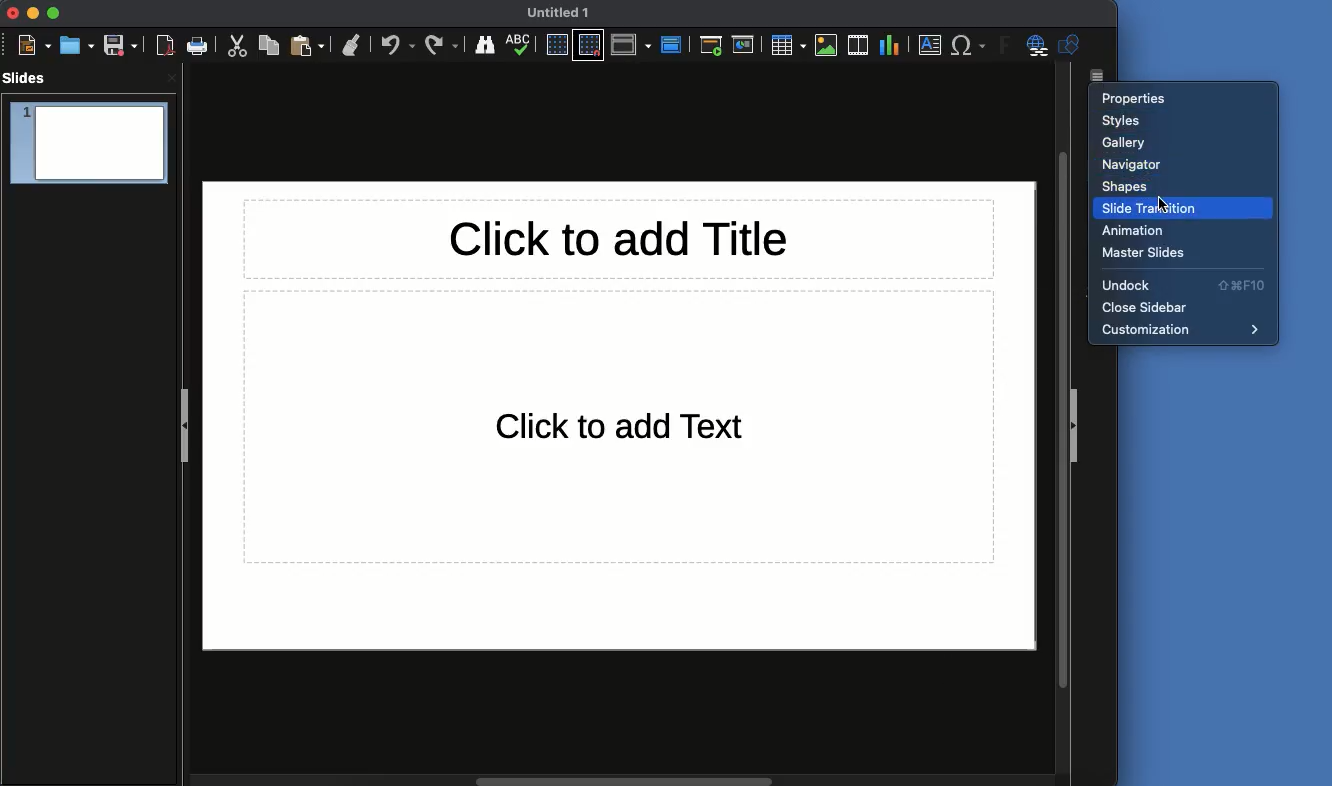 The width and height of the screenshot is (1332, 786). I want to click on Paste, so click(309, 44).